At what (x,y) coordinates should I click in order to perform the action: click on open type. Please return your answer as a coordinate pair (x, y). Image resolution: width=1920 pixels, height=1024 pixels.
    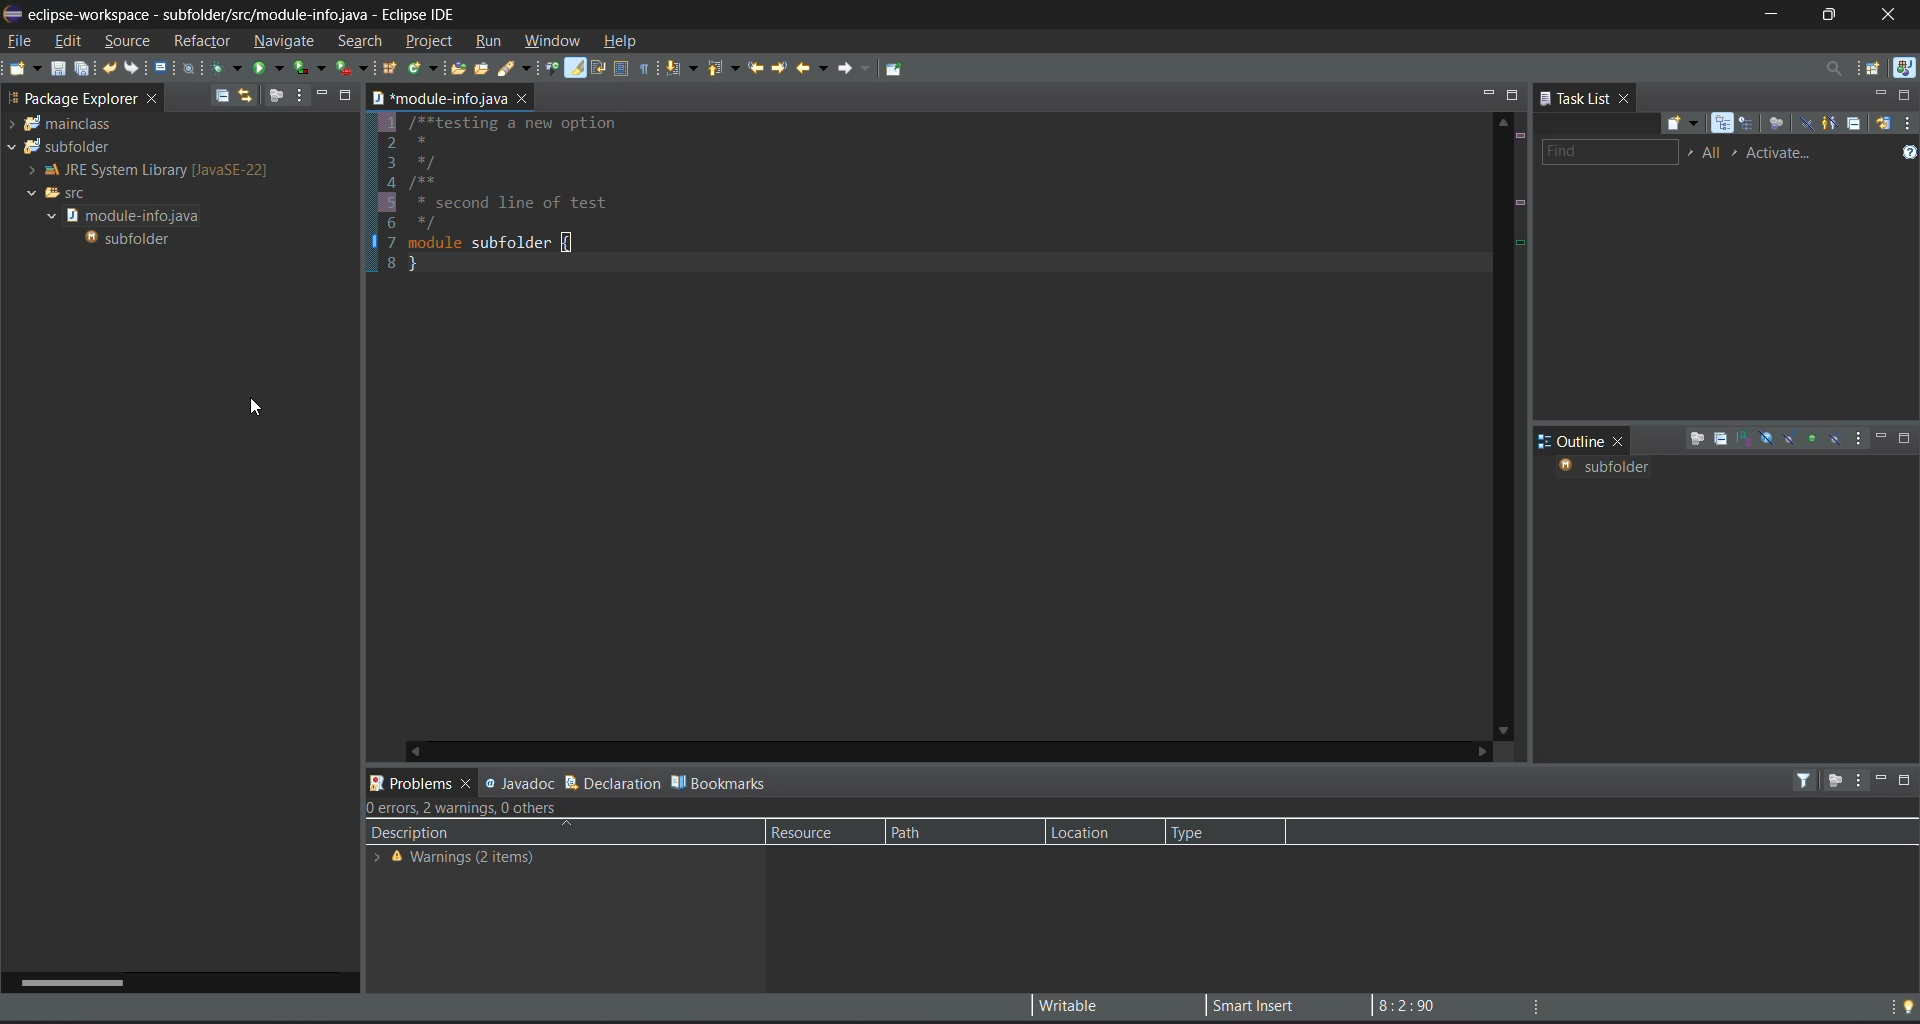
    Looking at the image, I should click on (456, 70).